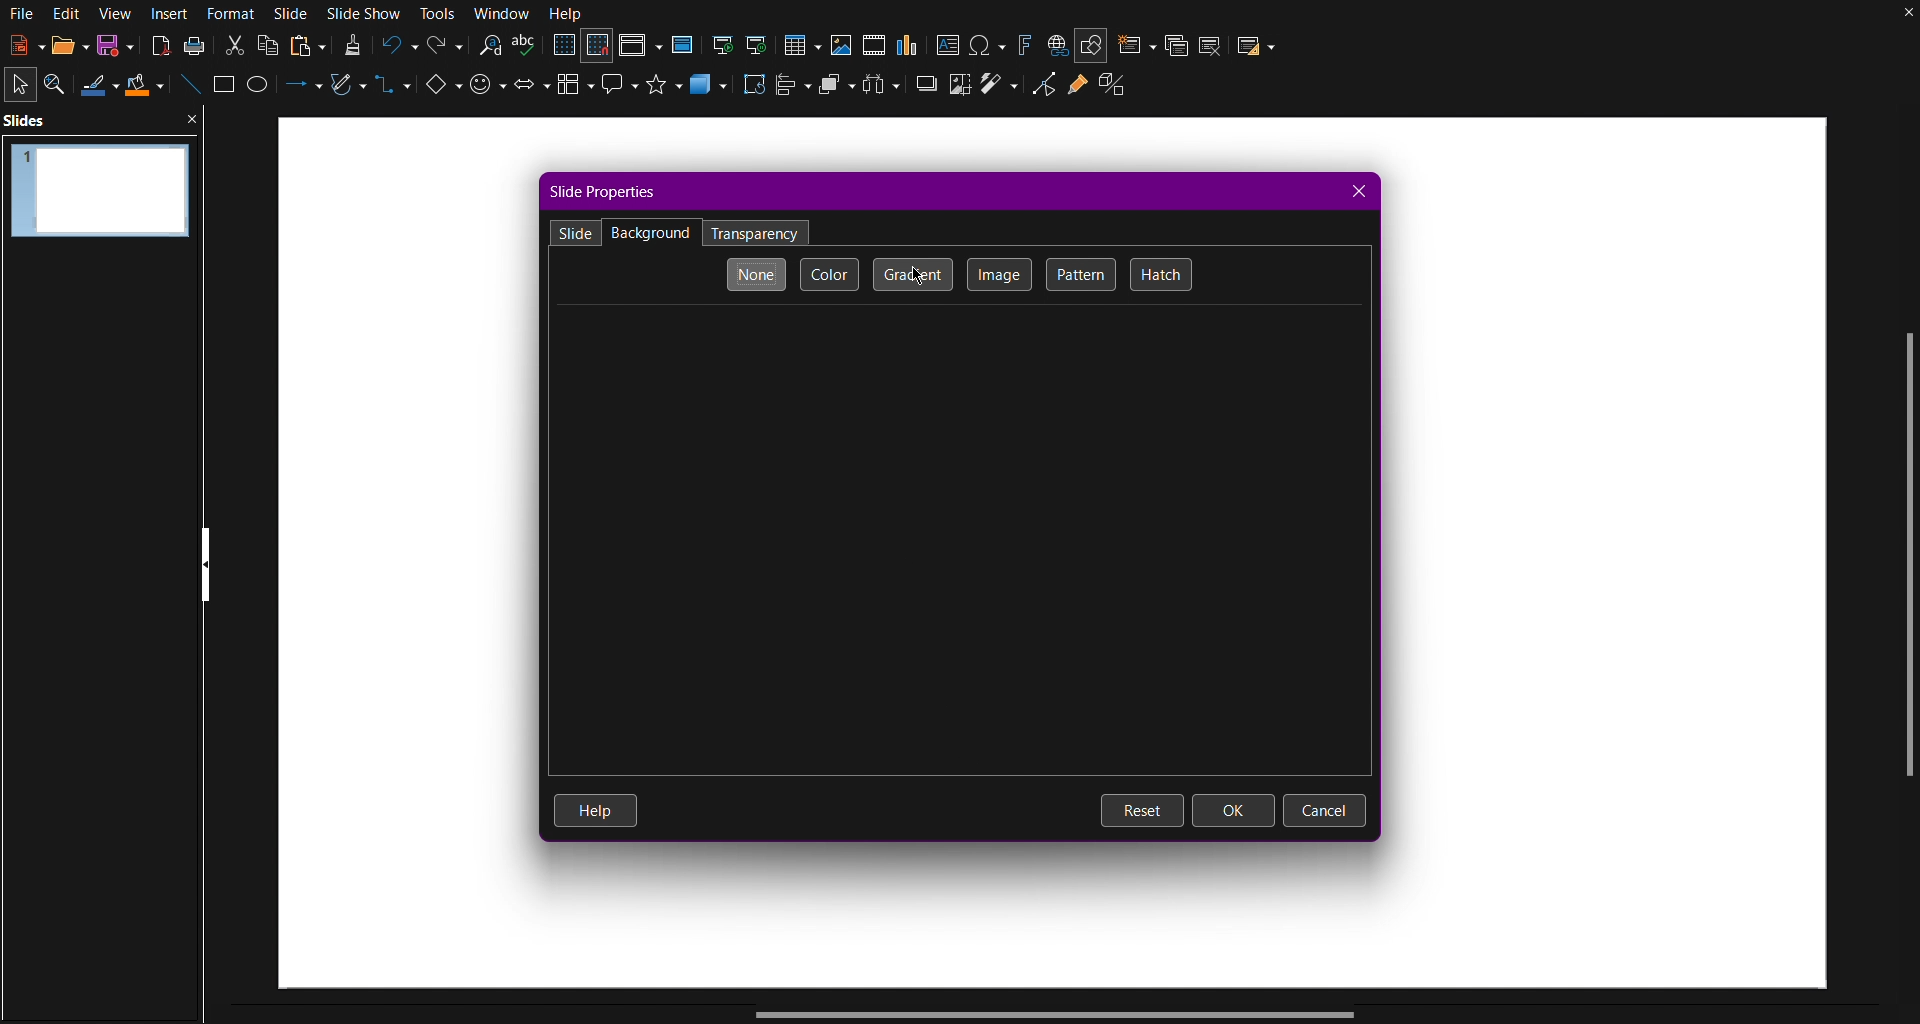  I want to click on Export PDF, so click(157, 46).